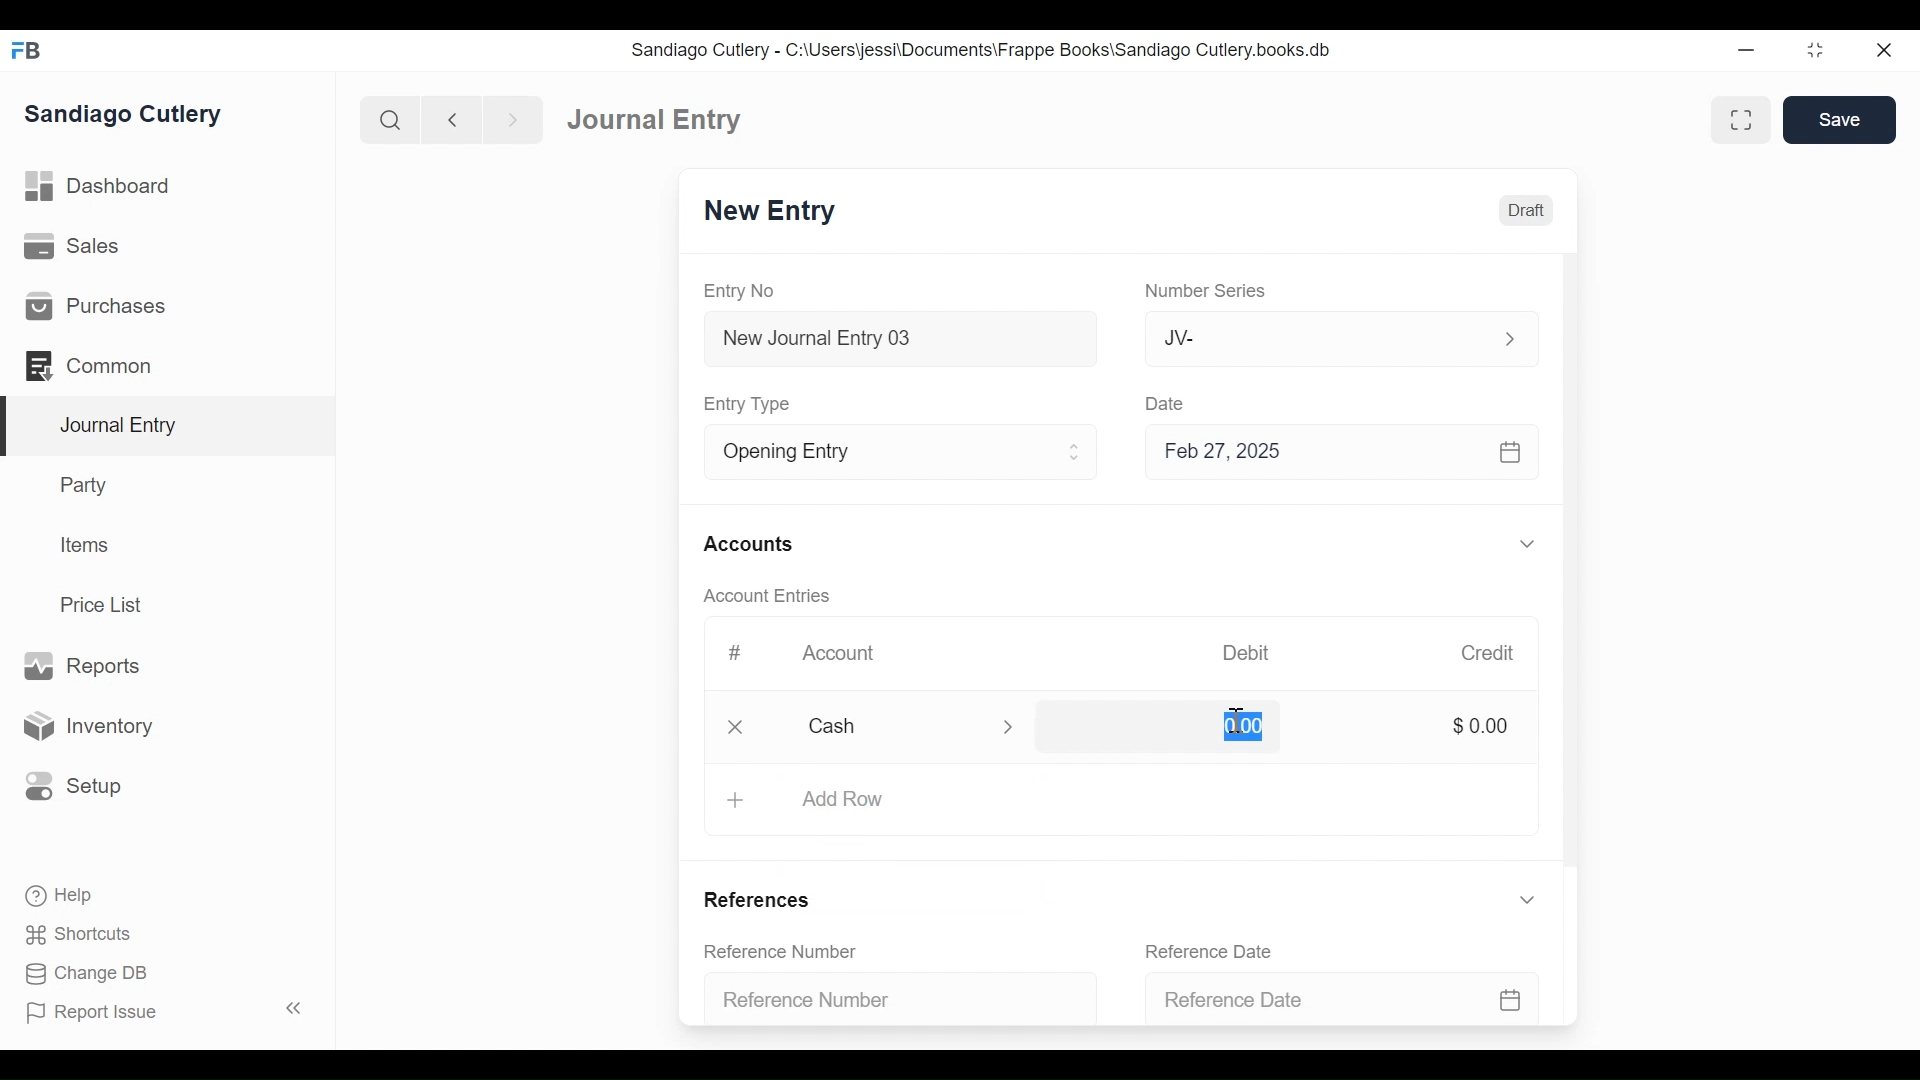  Describe the element at coordinates (889, 996) in the screenshot. I see `Reference Number` at that location.